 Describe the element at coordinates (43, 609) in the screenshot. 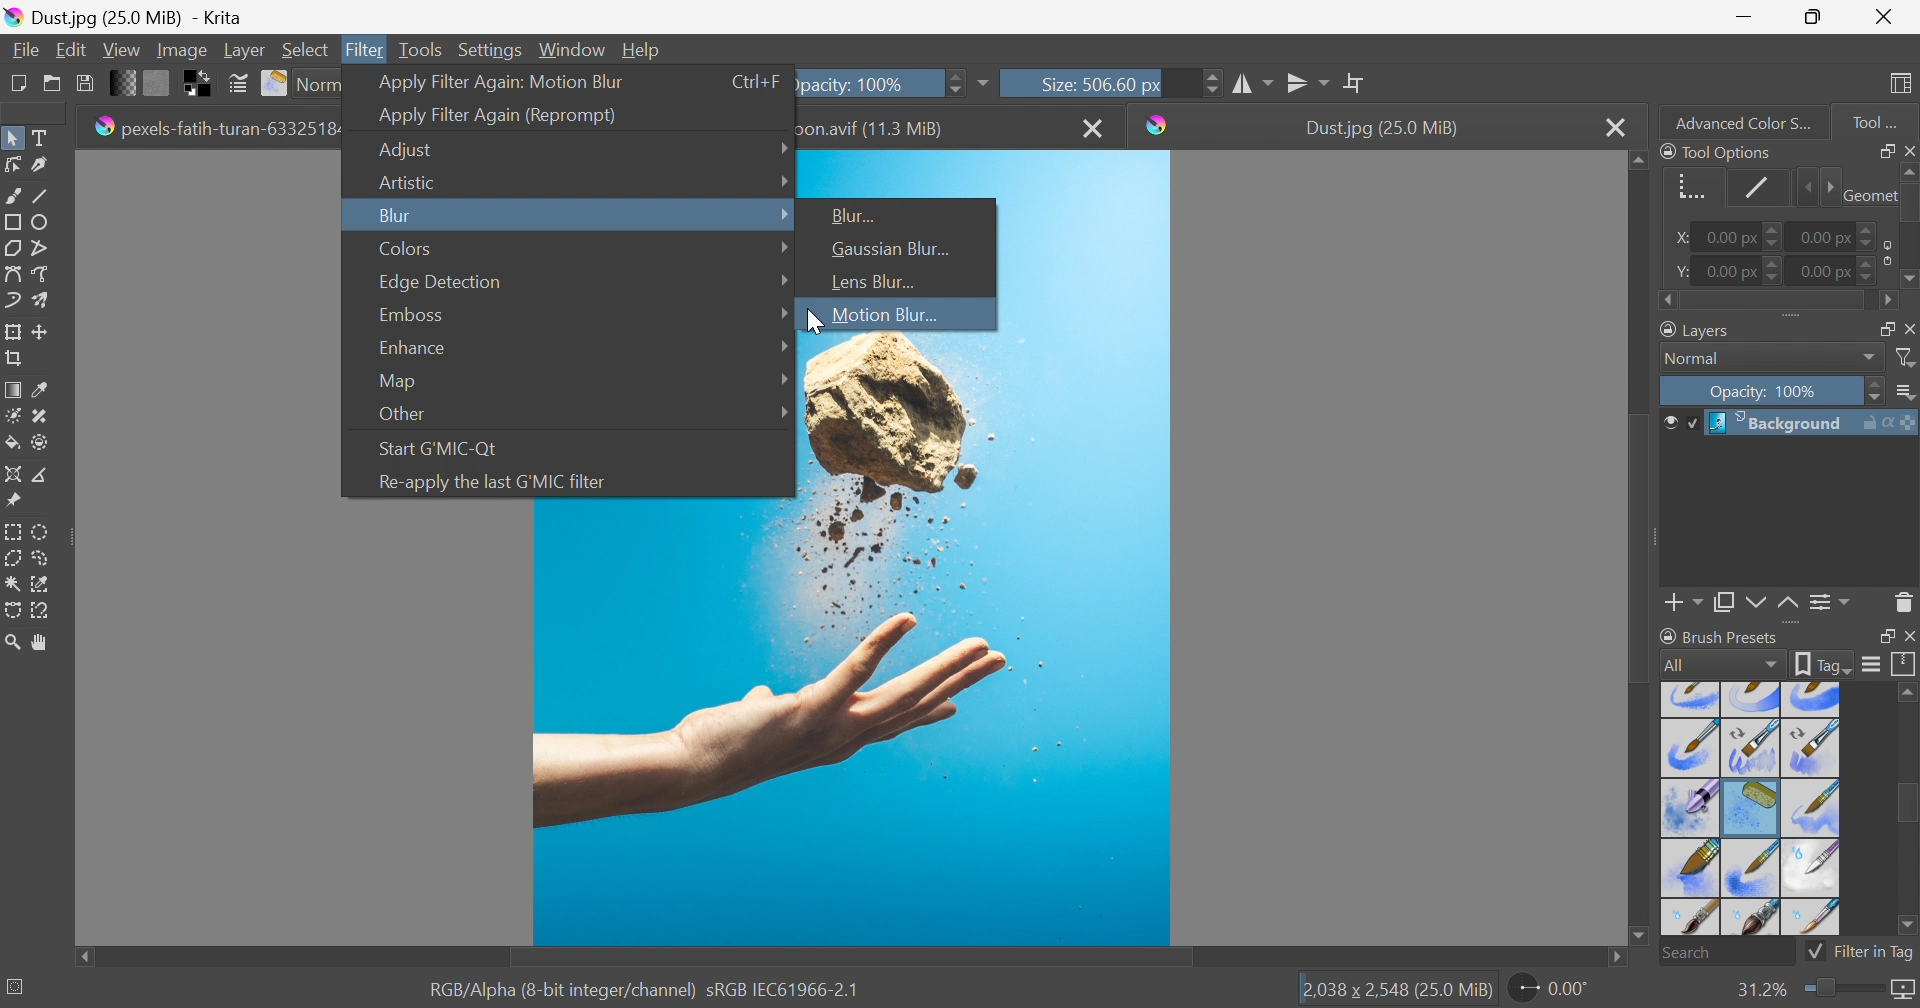

I see `Magnetic Curve selection tool` at that location.